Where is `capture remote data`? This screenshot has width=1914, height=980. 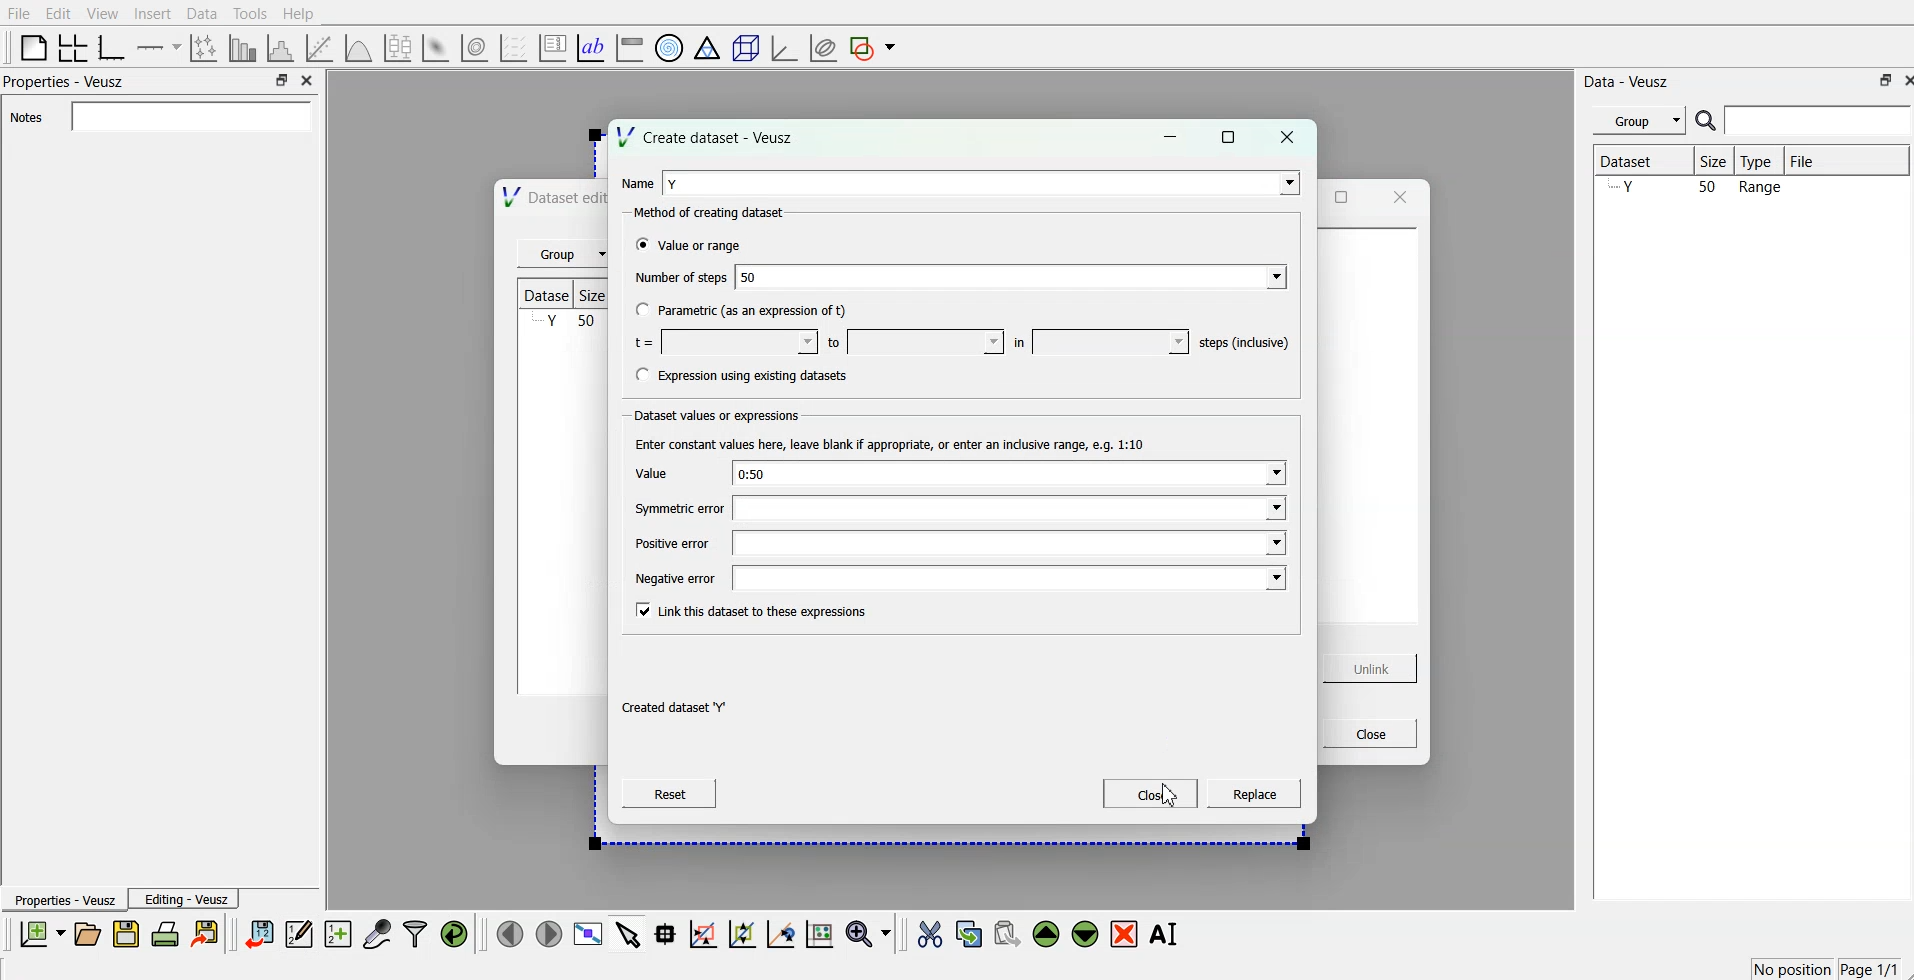
capture remote data is located at coordinates (376, 935).